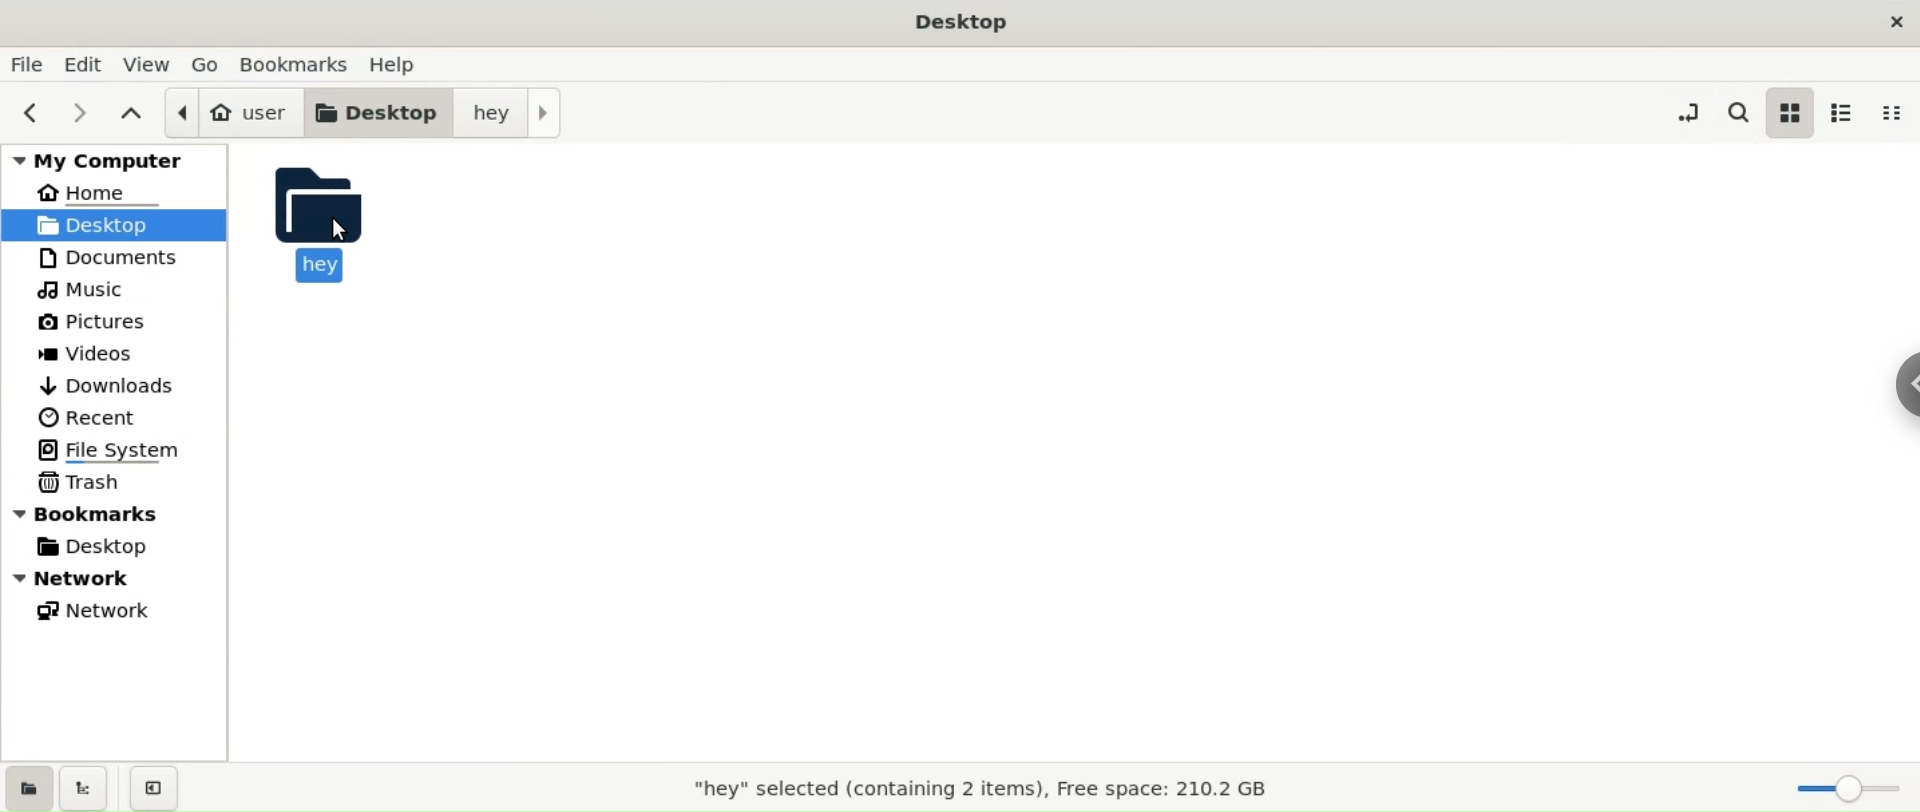 The image size is (1920, 812). Describe the element at coordinates (231, 110) in the screenshot. I see `user` at that location.